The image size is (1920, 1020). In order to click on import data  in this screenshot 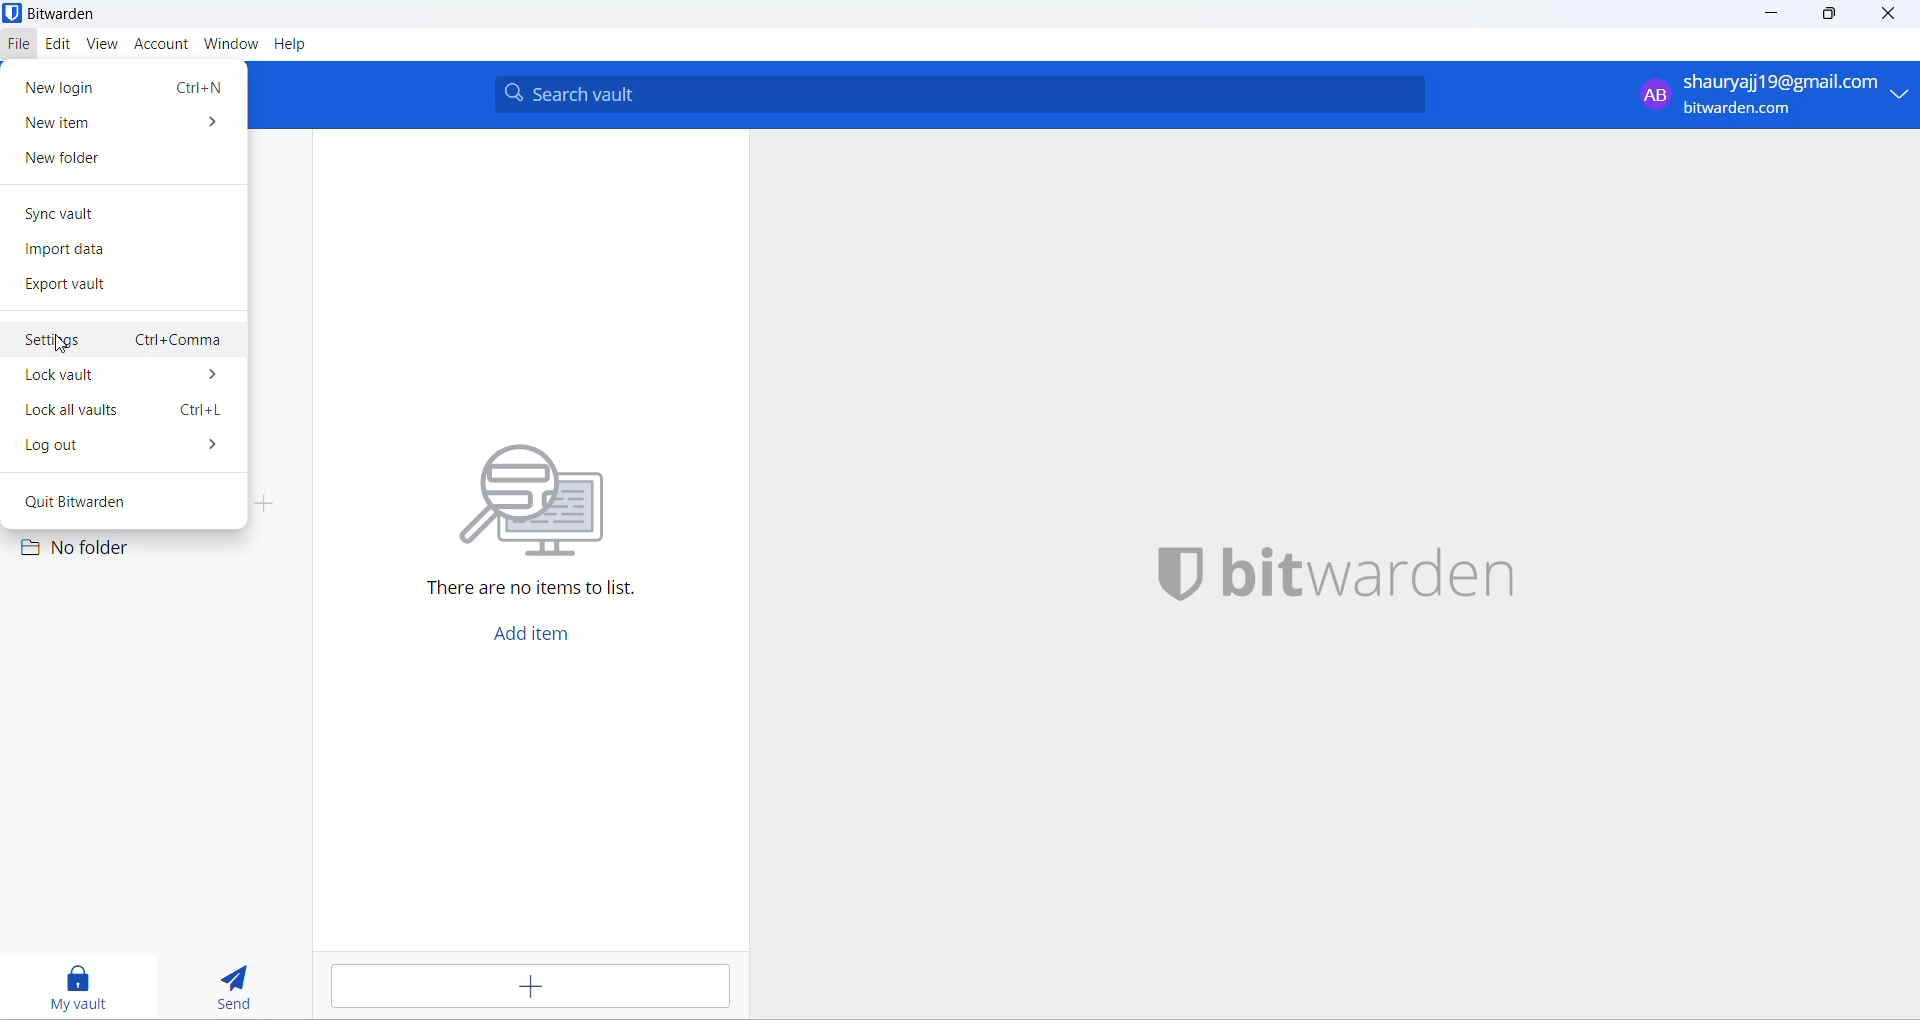, I will do `click(125, 251)`.